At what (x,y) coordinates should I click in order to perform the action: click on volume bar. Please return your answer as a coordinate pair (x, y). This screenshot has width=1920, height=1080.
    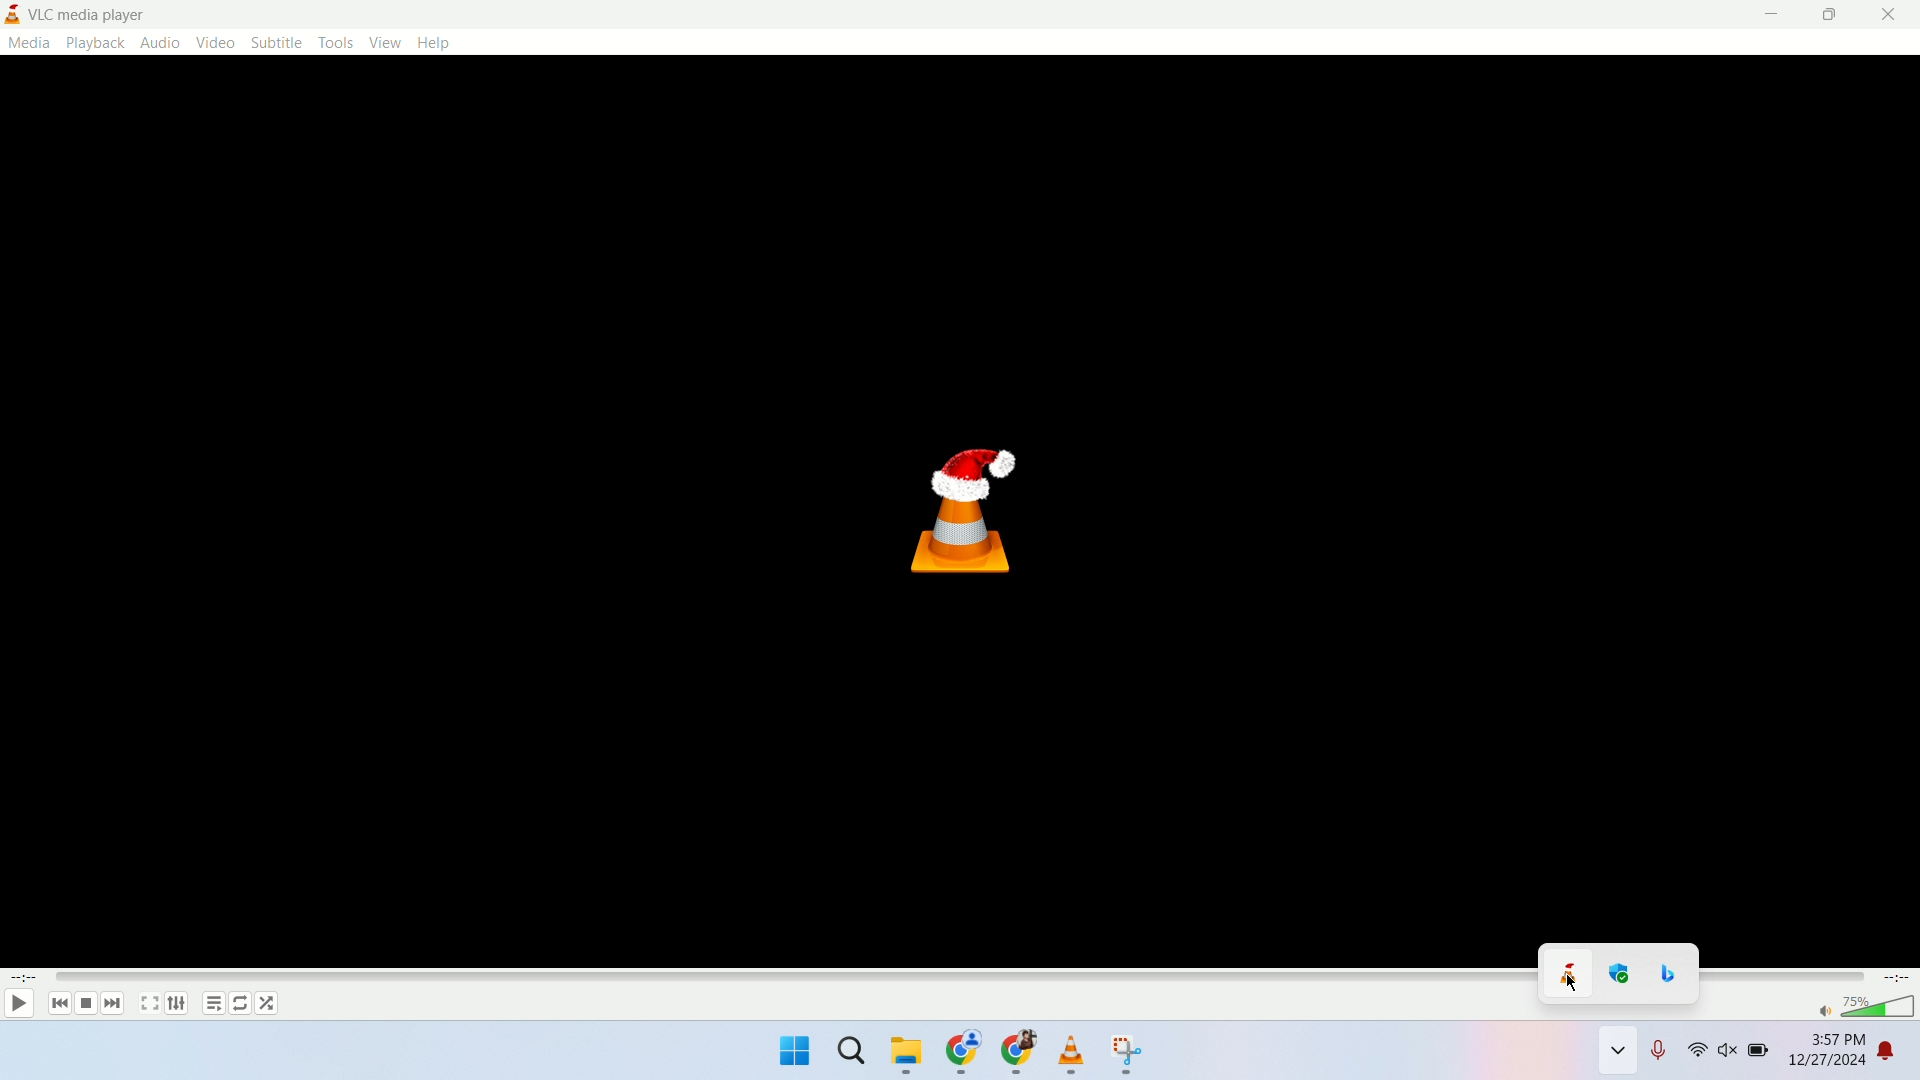
    Looking at the image, I should click on (1880, 1007).